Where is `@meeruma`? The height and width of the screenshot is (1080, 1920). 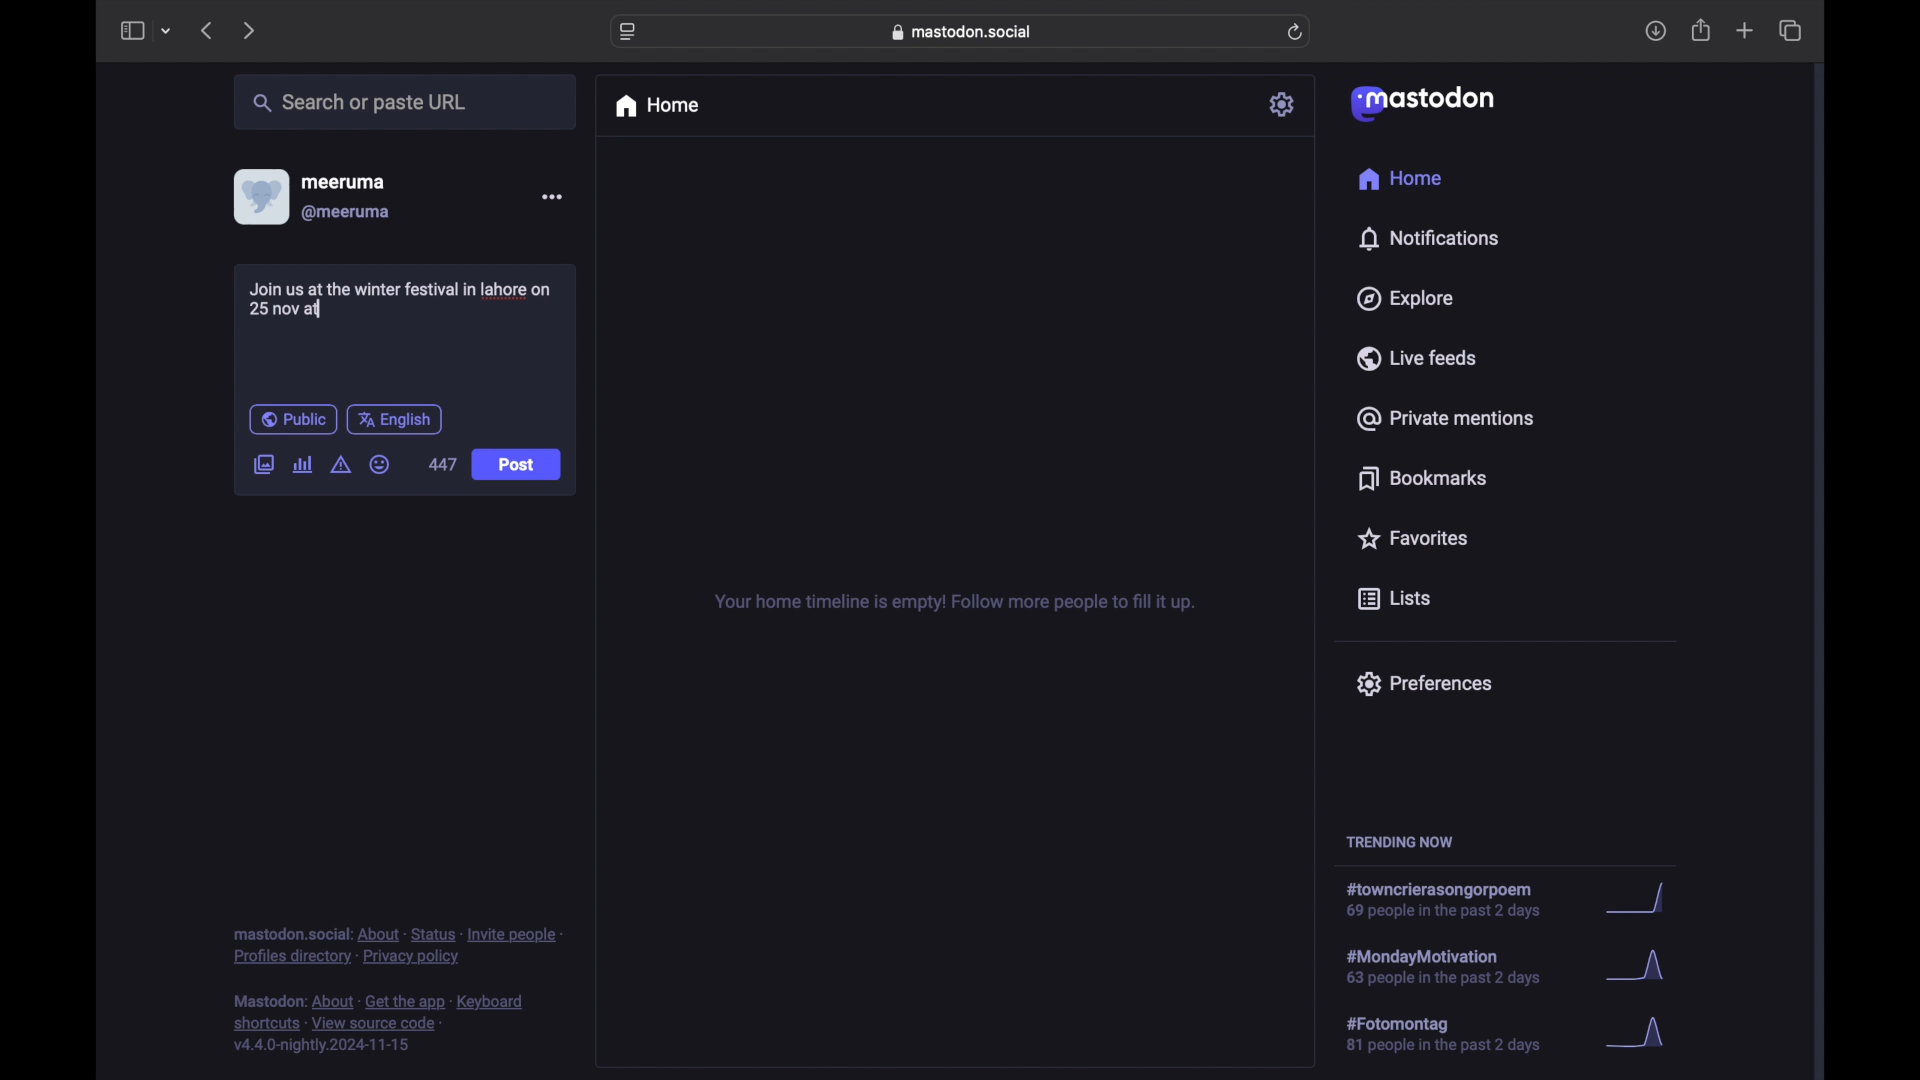
@meeruma is located at coordinates (346, 213).